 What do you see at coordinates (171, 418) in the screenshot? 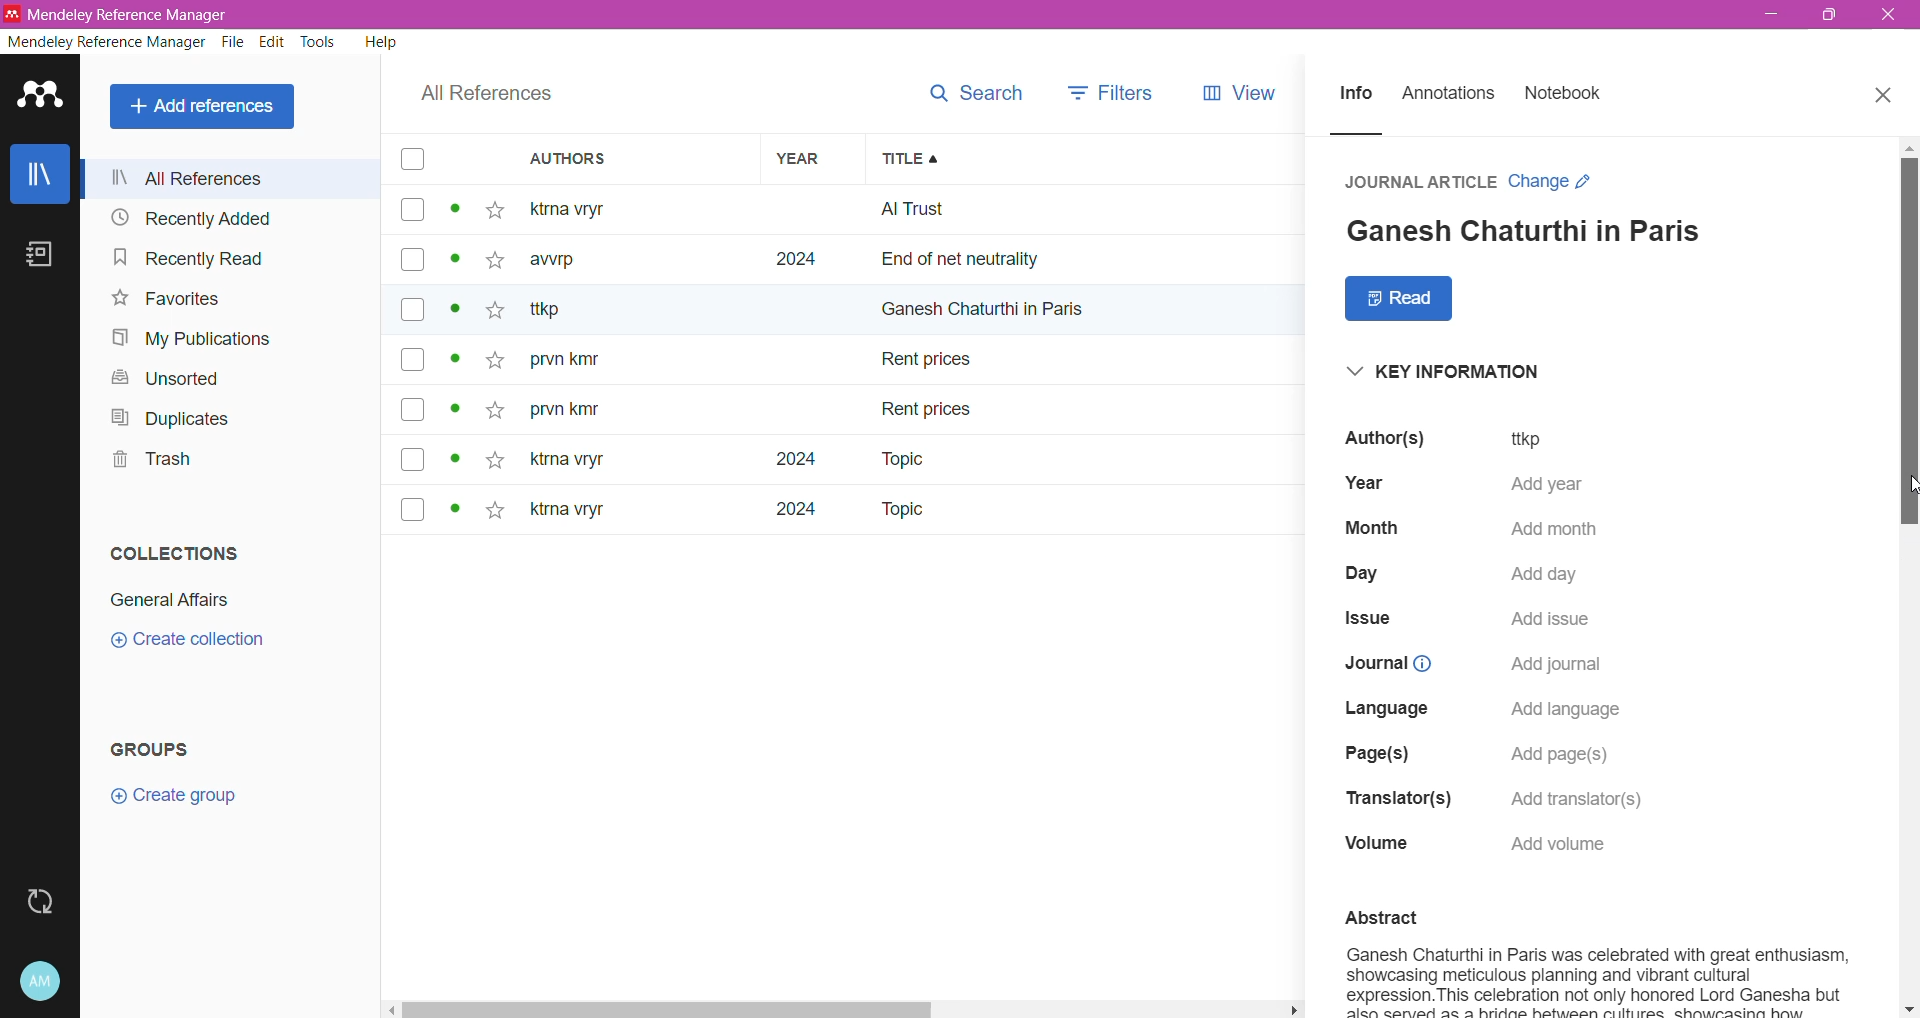
I see `Duplicates` at bounding box center [171, 418].